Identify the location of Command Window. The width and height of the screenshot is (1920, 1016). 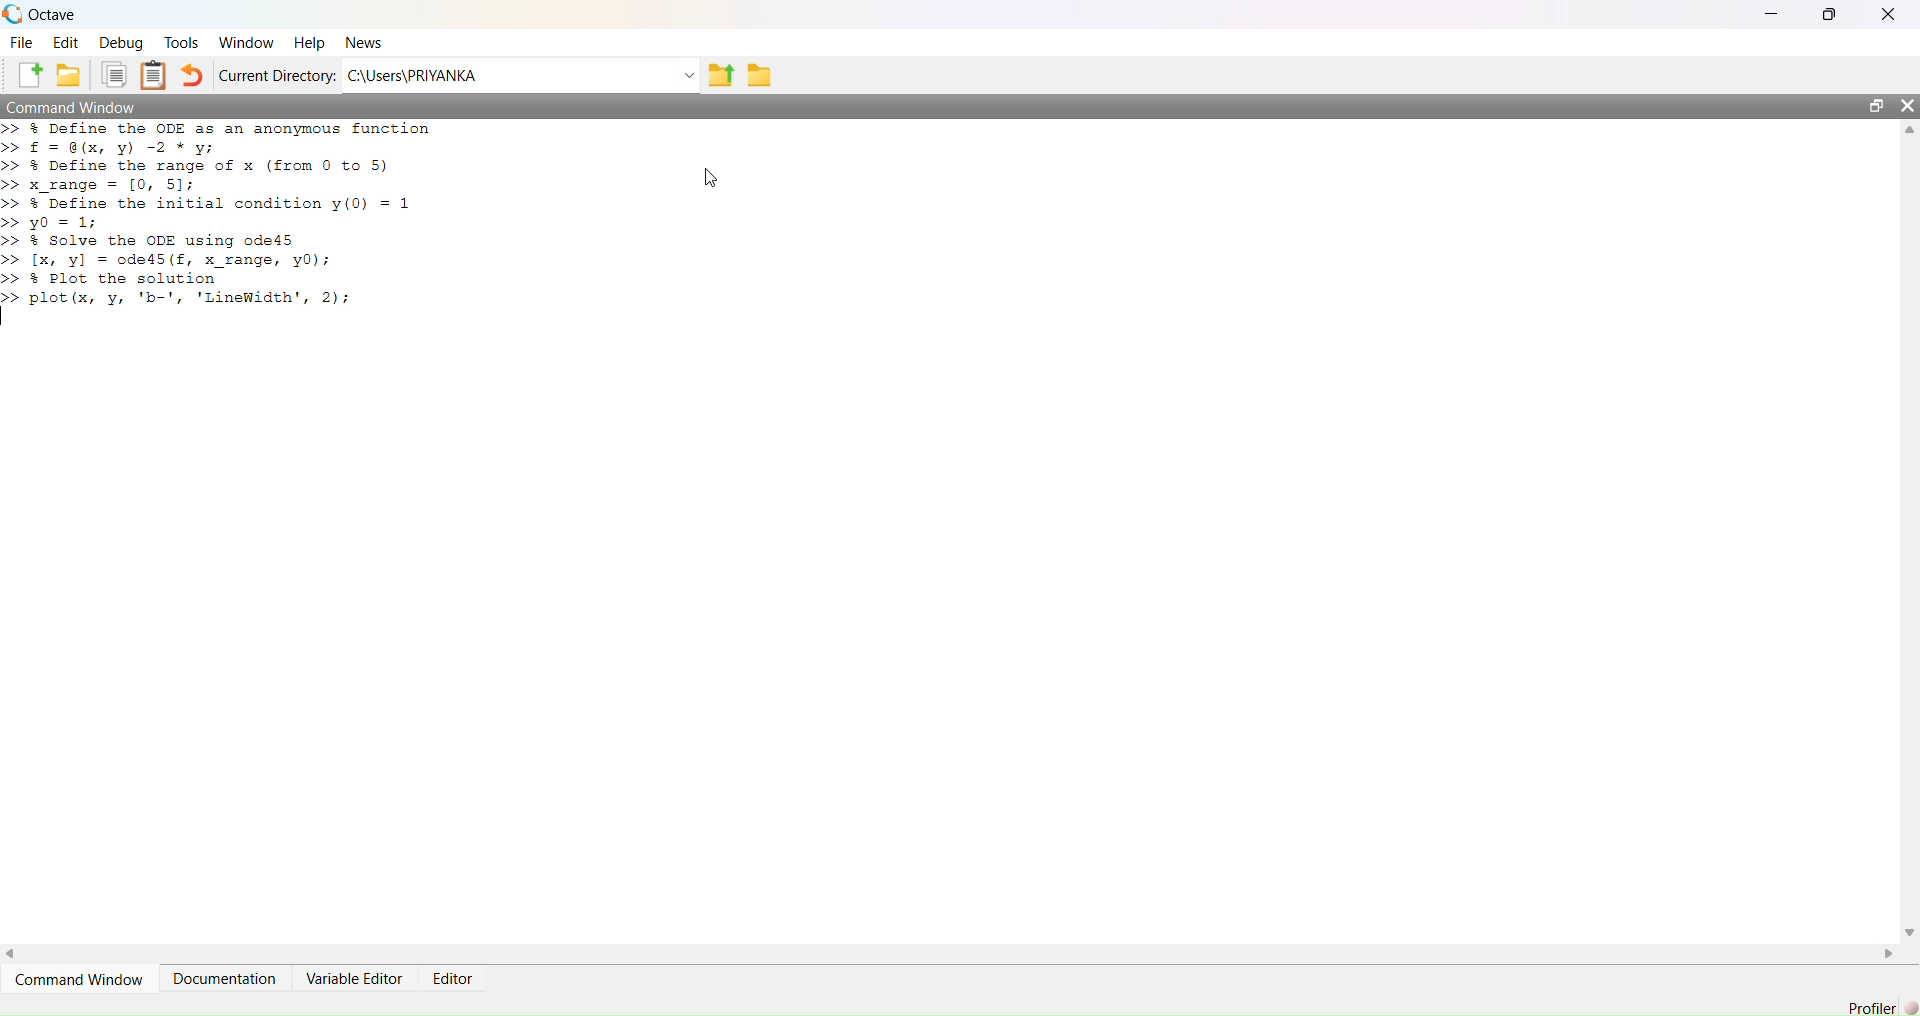
(79, 979).